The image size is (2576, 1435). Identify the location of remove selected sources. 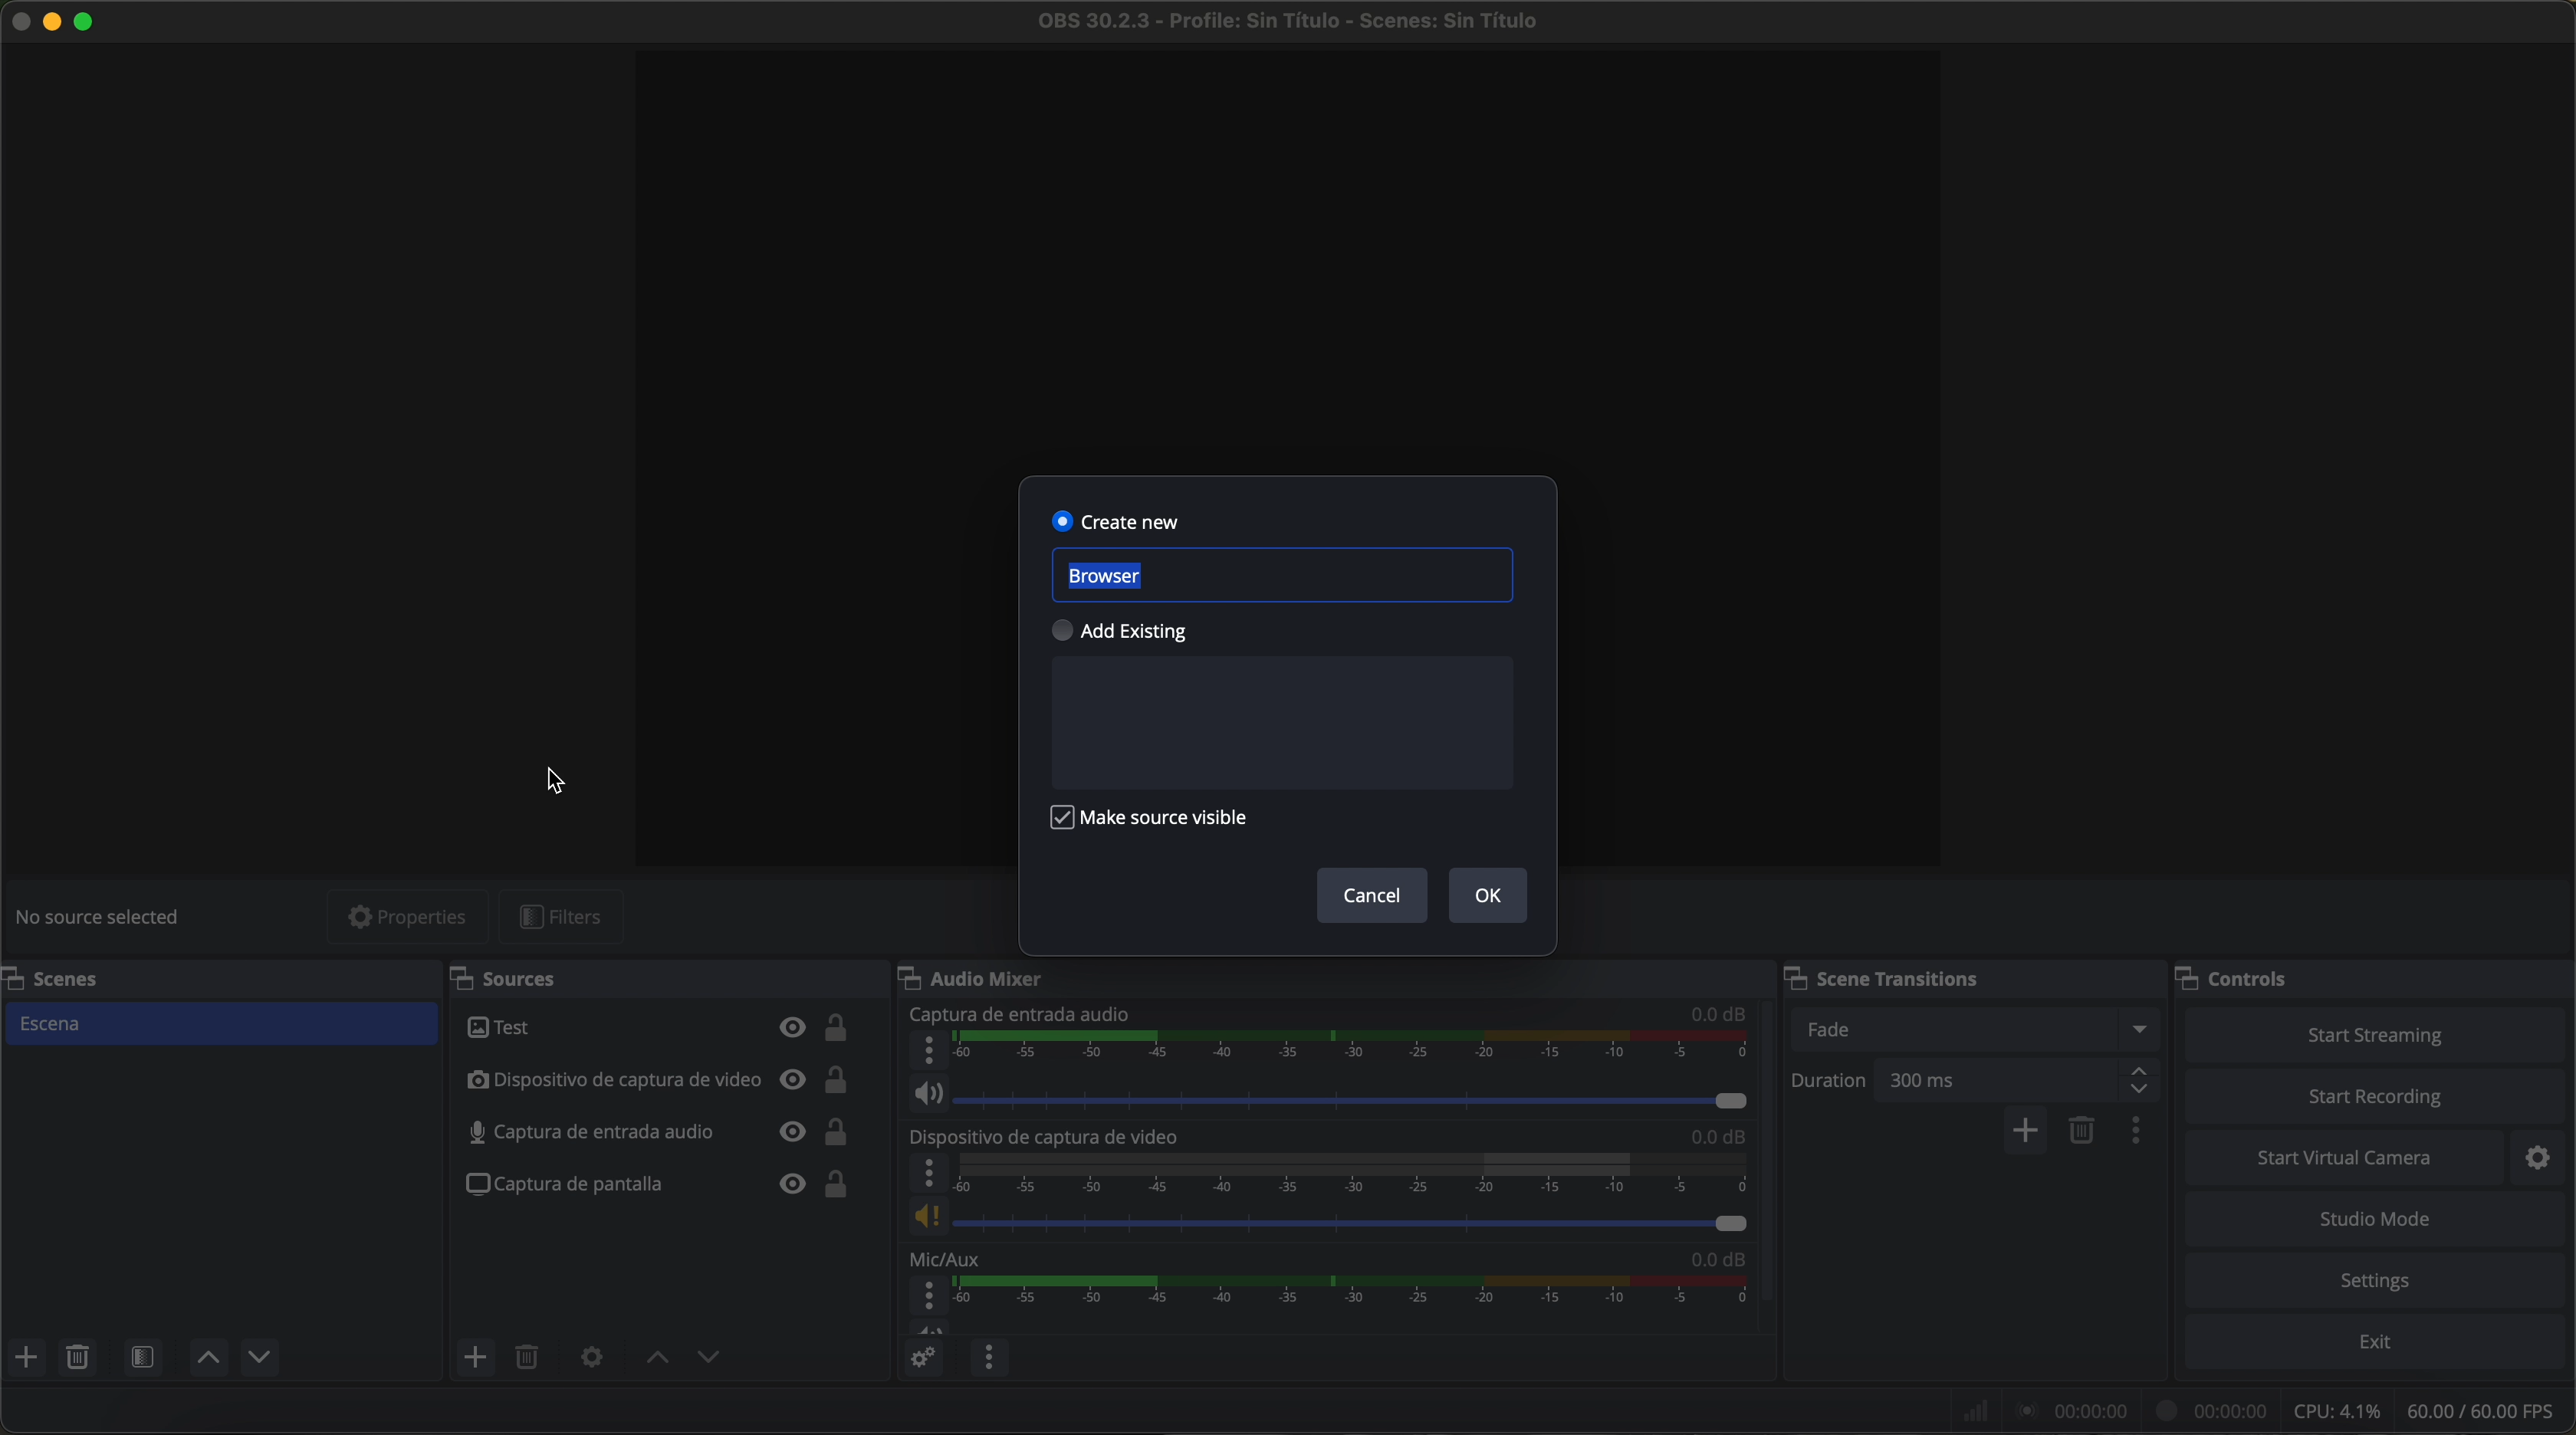
(531, 1359).